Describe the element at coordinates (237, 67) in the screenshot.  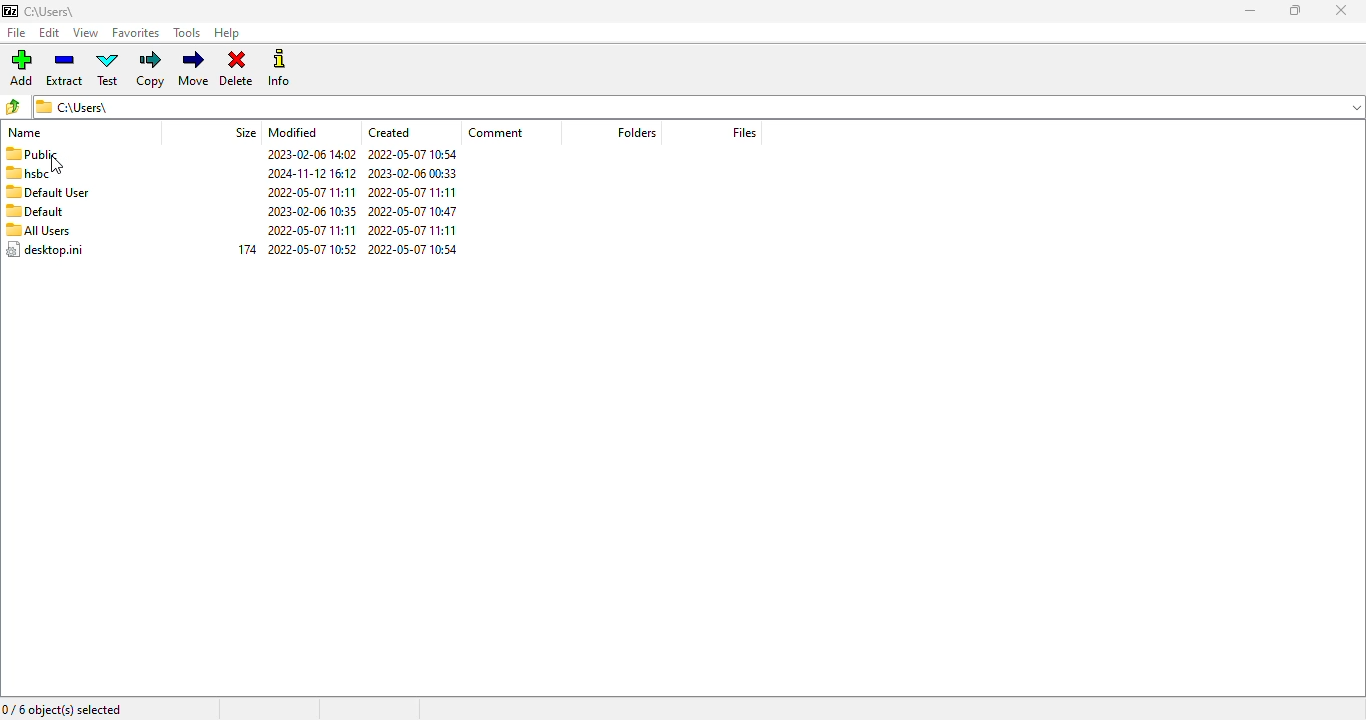
I see `delete` at that location.